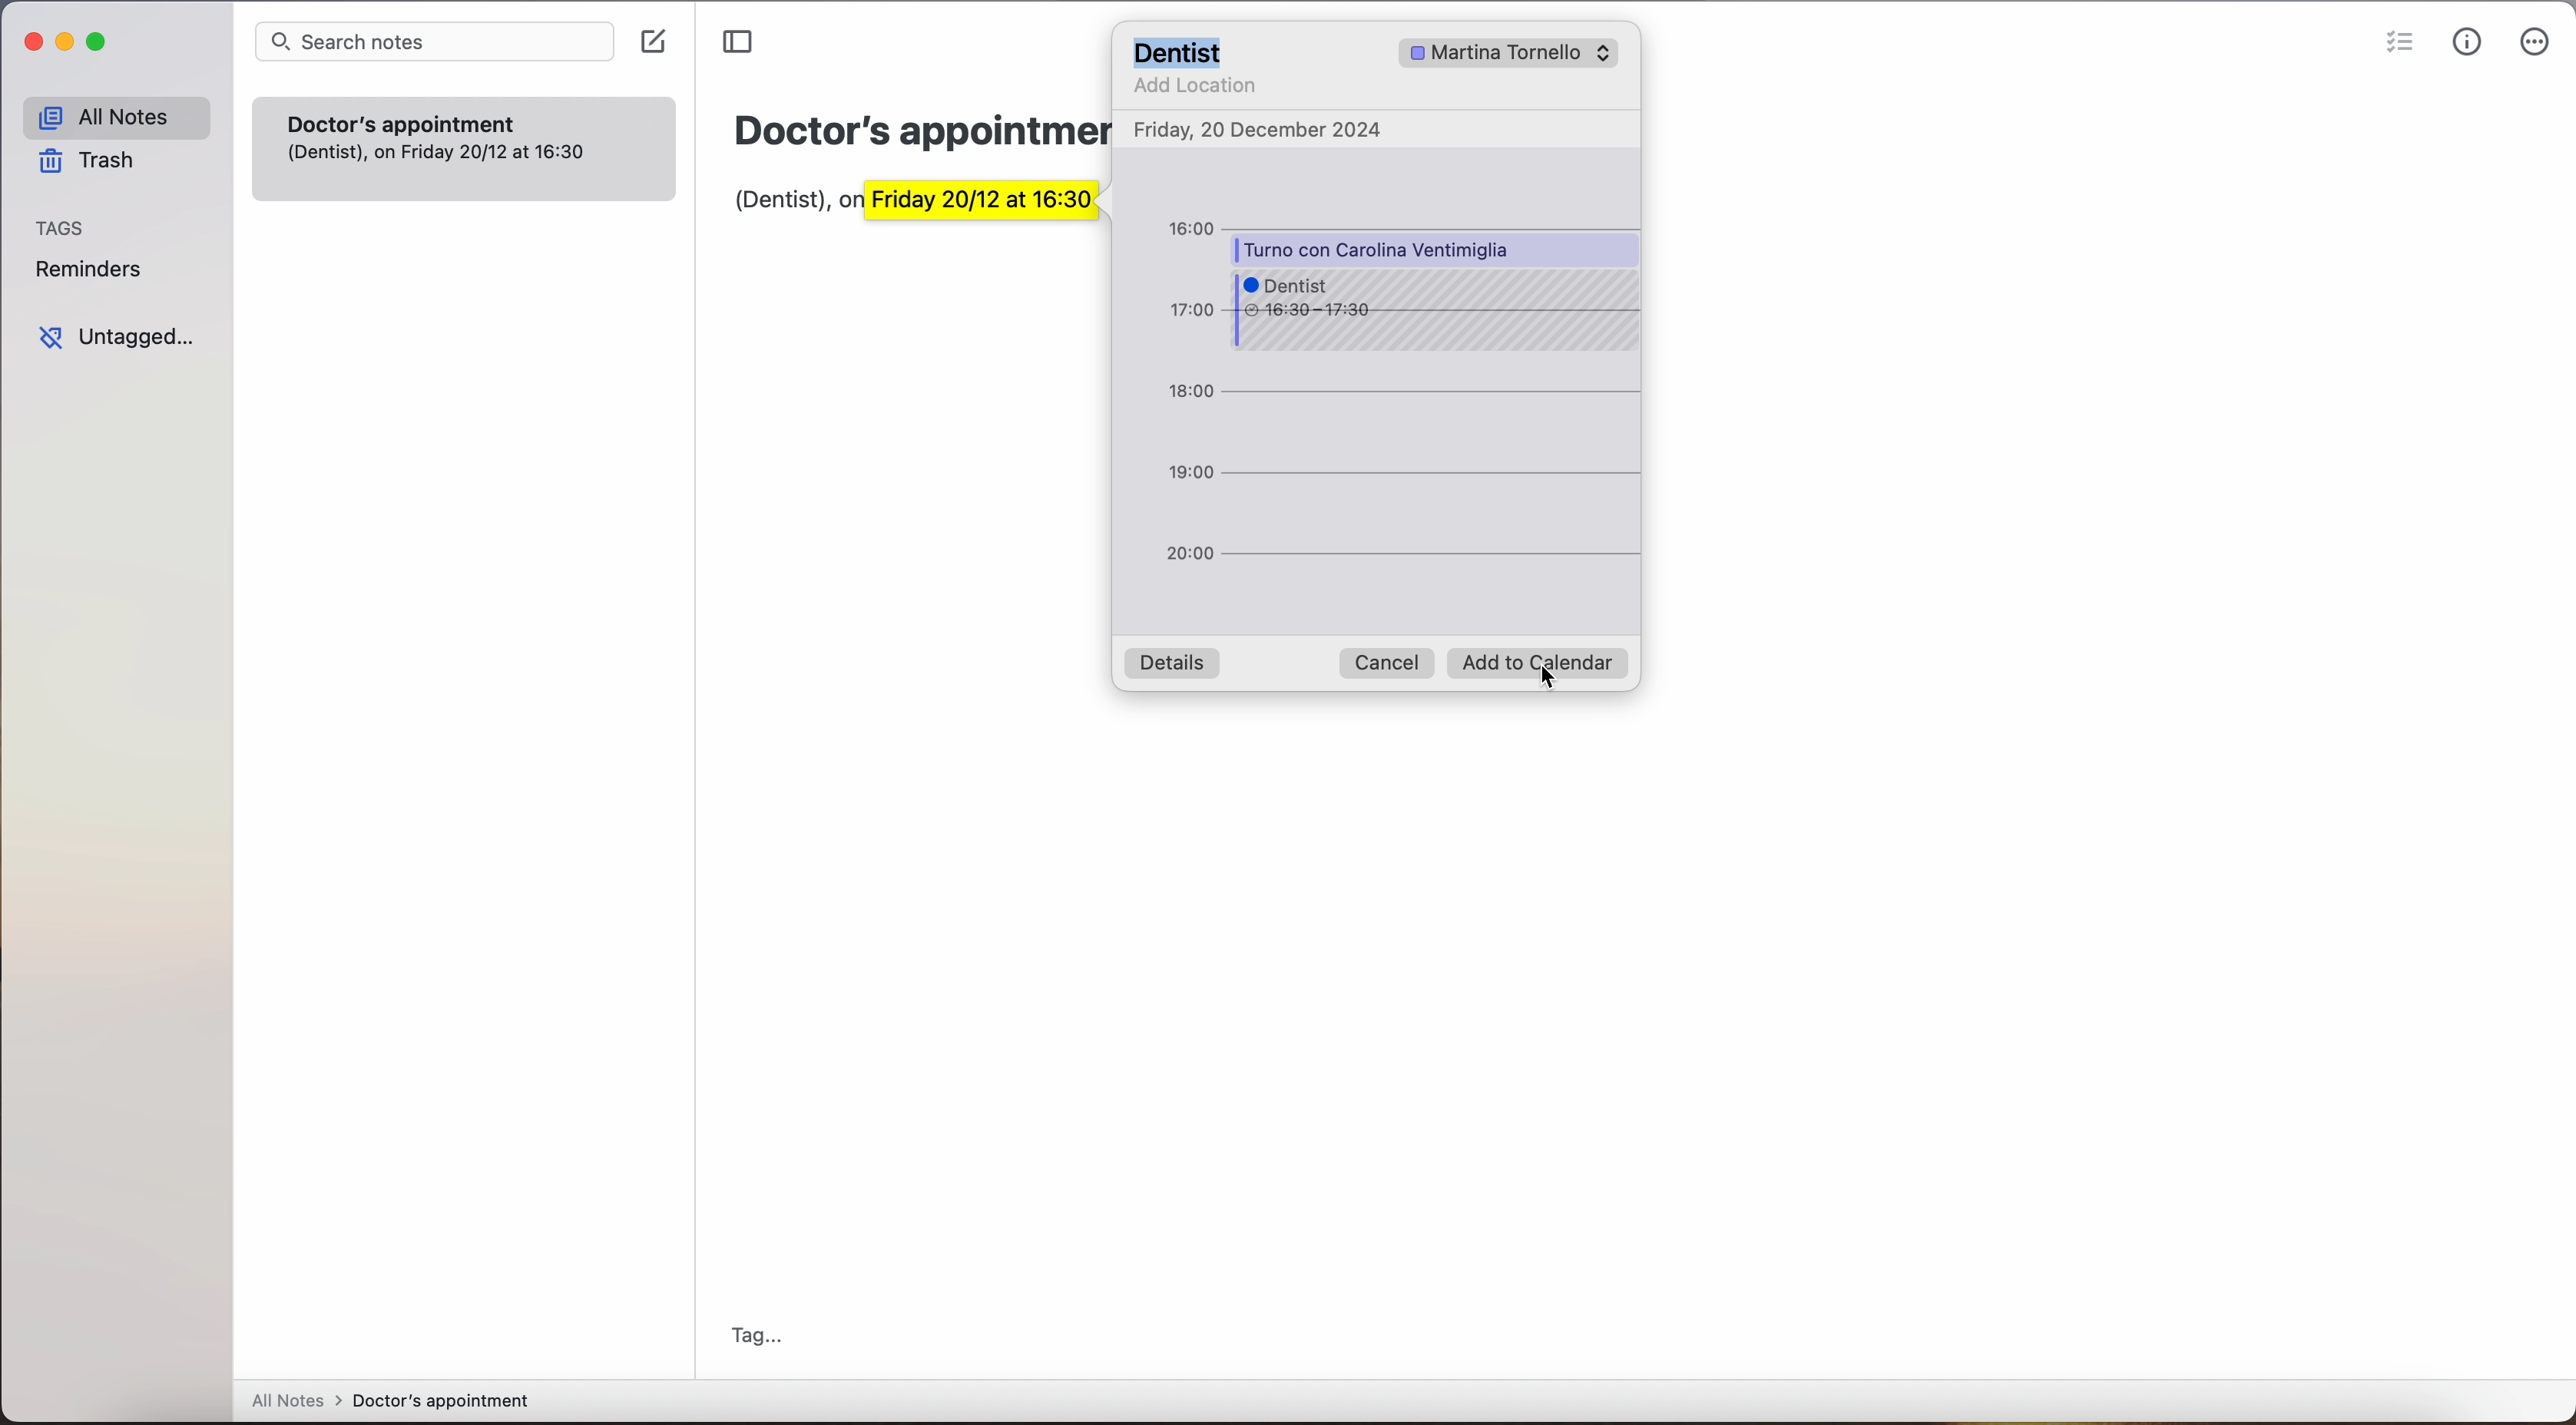 The width and height of the screenshot is (2576, 1425). Describe the element at coordinates (1190, 397) in the screenshot. I see `Time` at that location.